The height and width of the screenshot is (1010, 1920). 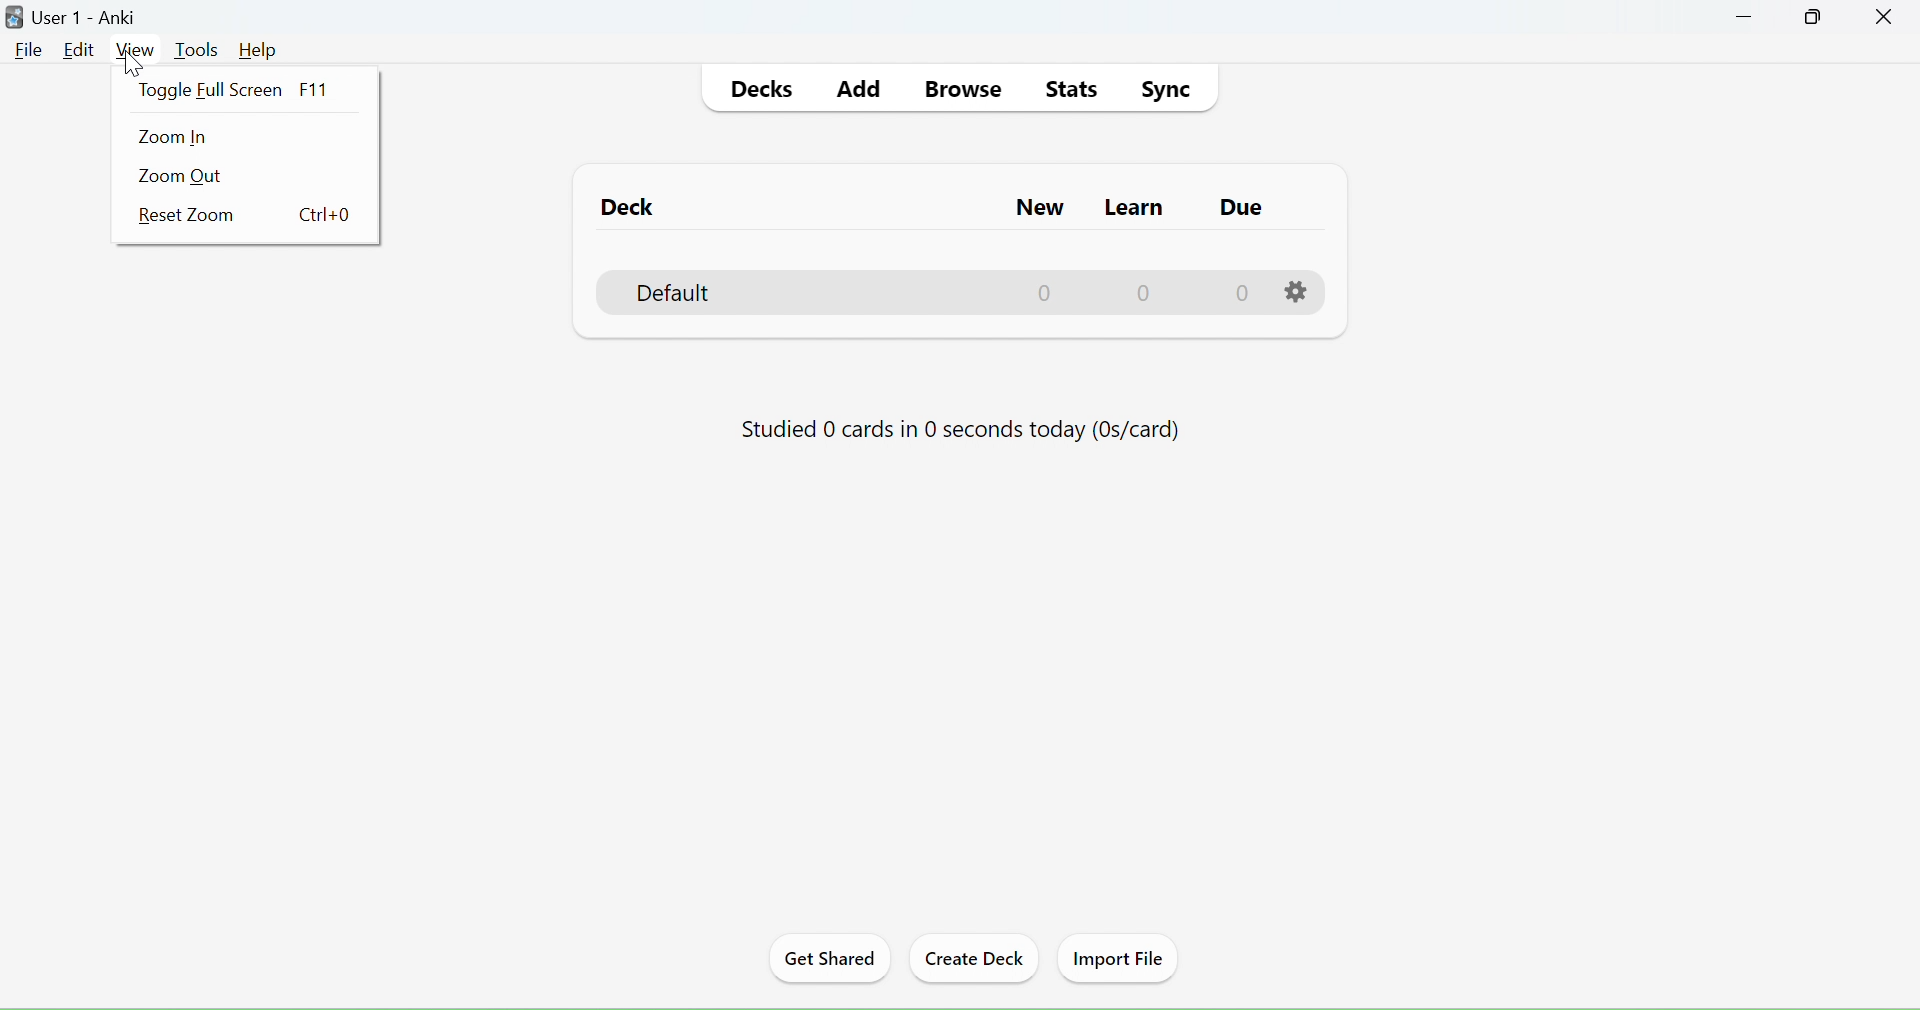 I want to click on new, so click(x=1041, y=252).